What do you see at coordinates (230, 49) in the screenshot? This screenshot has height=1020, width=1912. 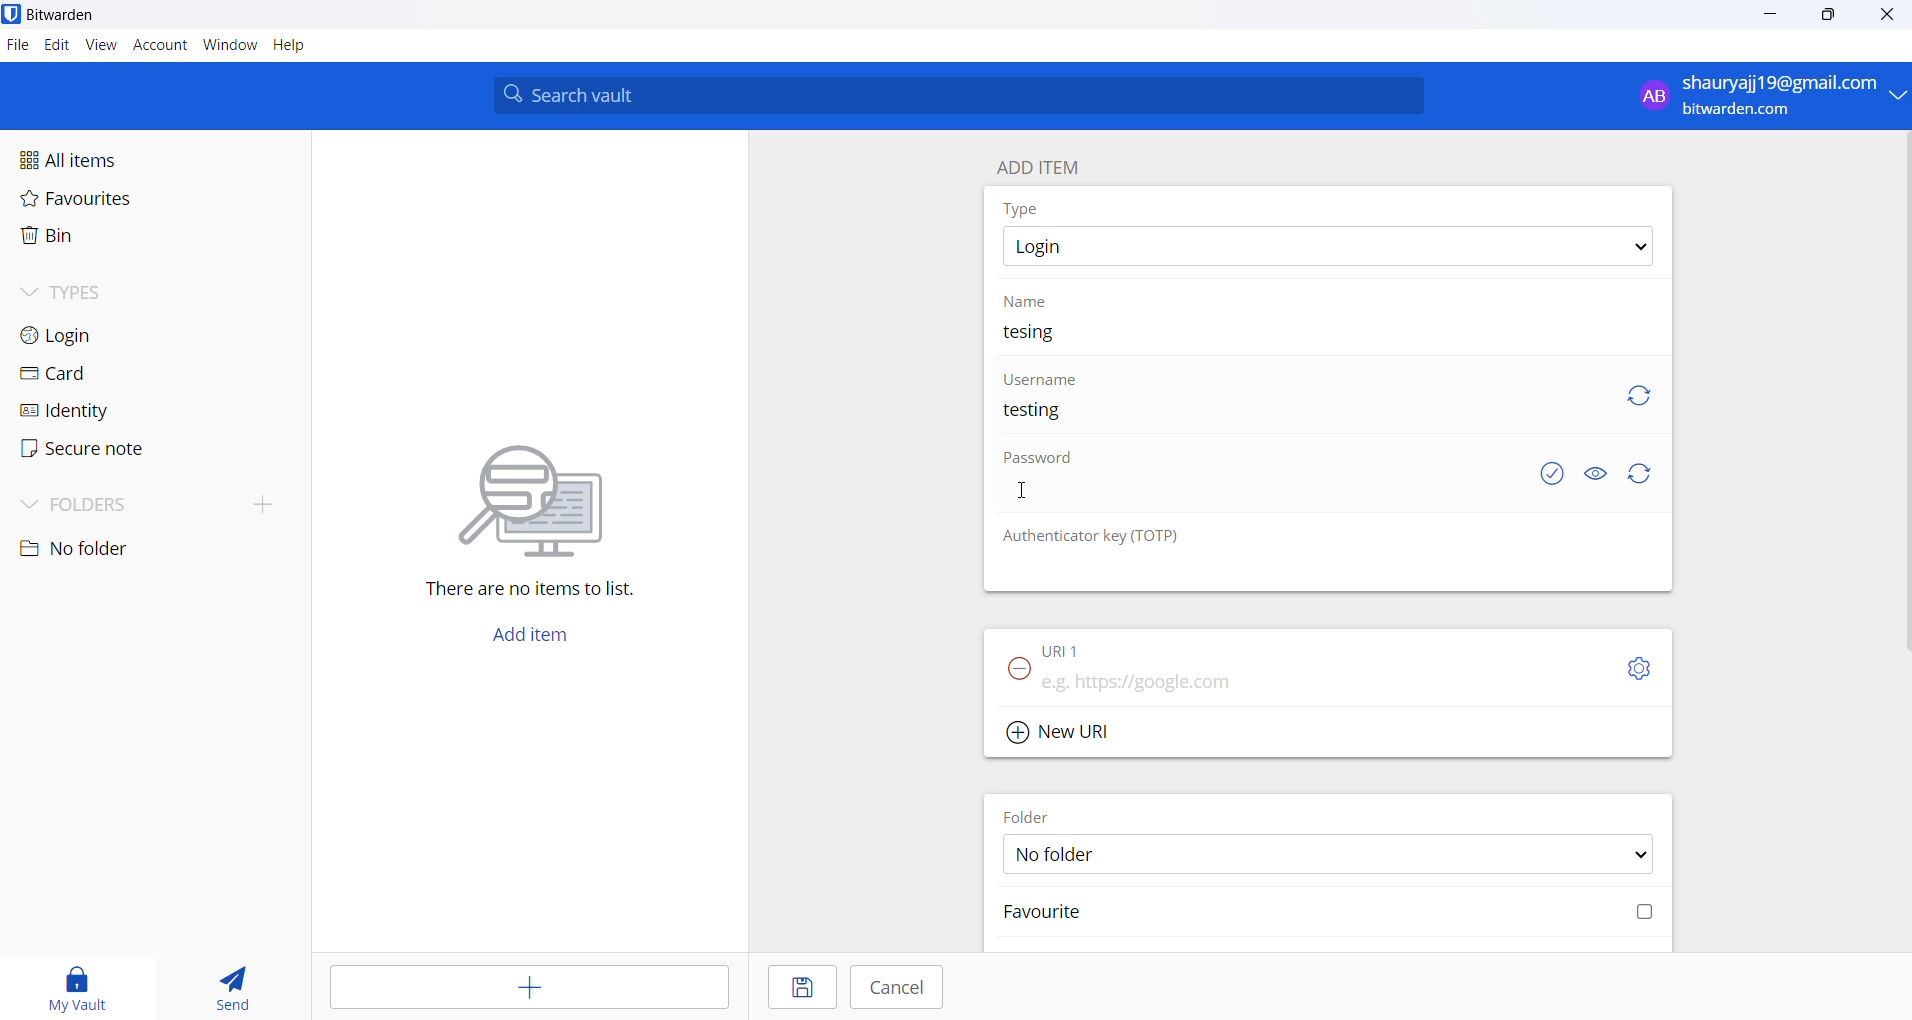 I see `Window` at bounding box center [230, 49].